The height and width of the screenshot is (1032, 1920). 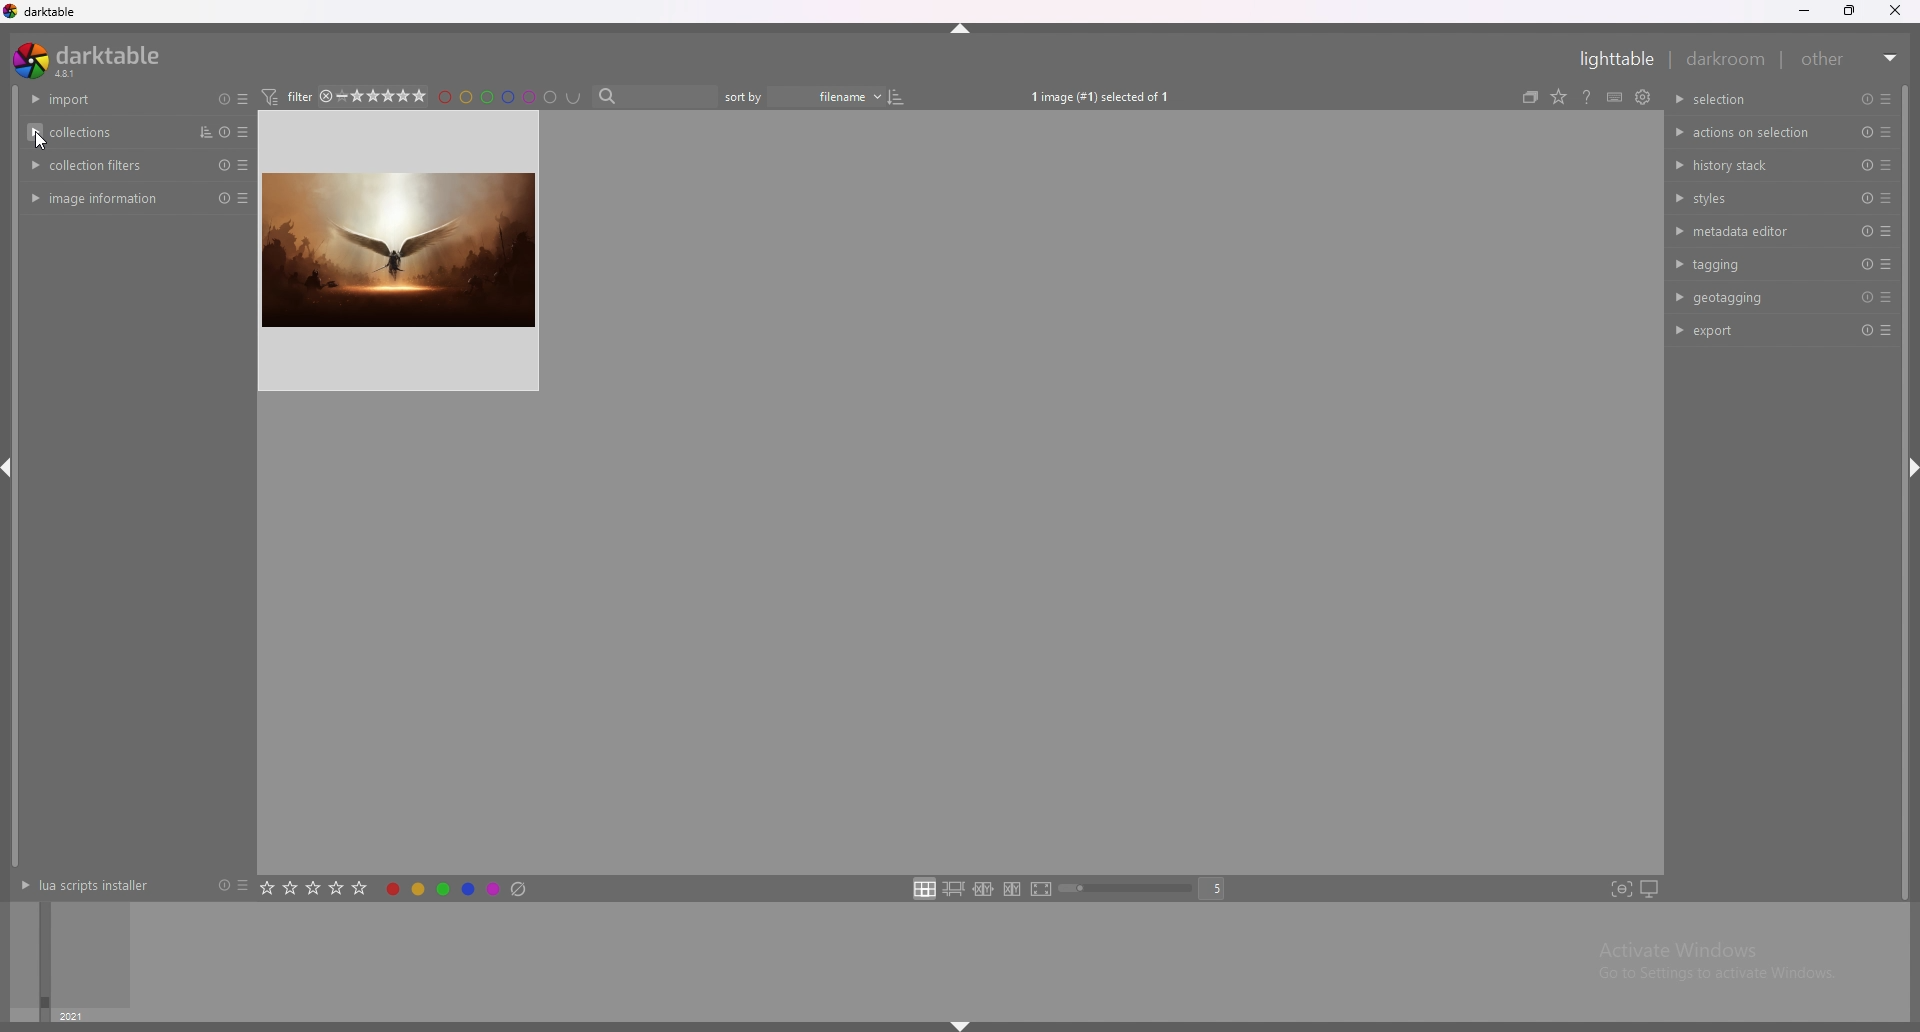 What do you see at coordinates (1727, 58) in the screenshot?
I see `darkroom` at bounding box center [1727, 58].